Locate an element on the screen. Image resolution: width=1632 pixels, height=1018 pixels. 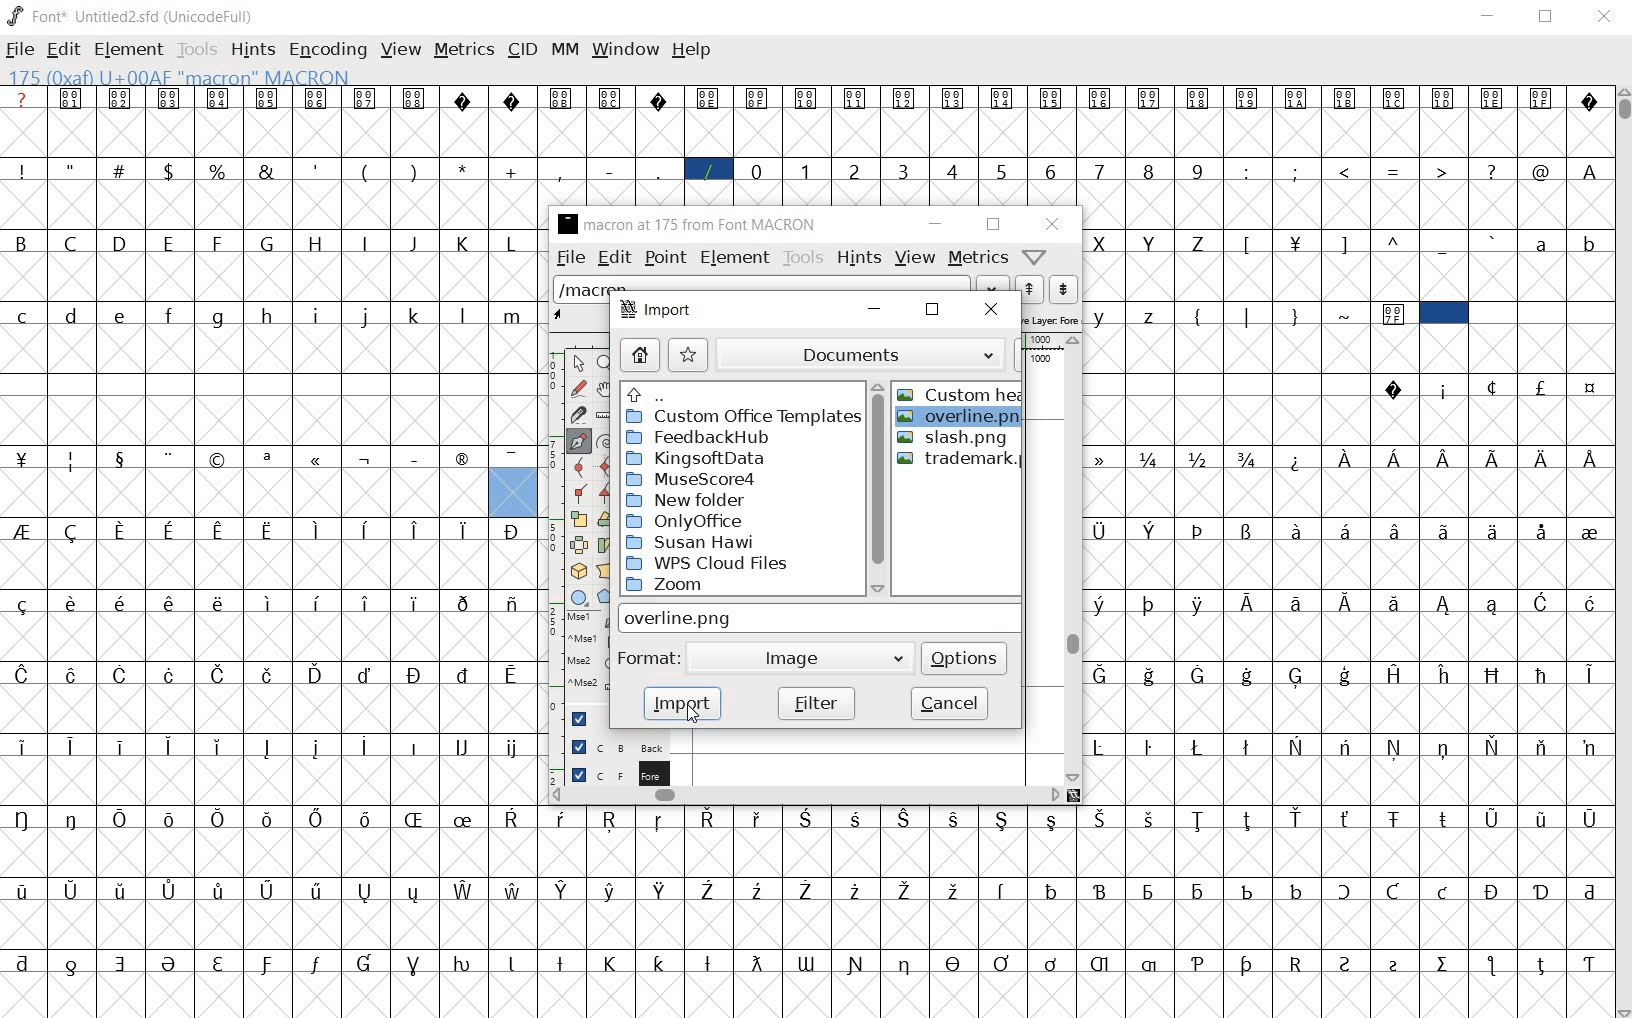
_ is located at coordinates (1444, 244).